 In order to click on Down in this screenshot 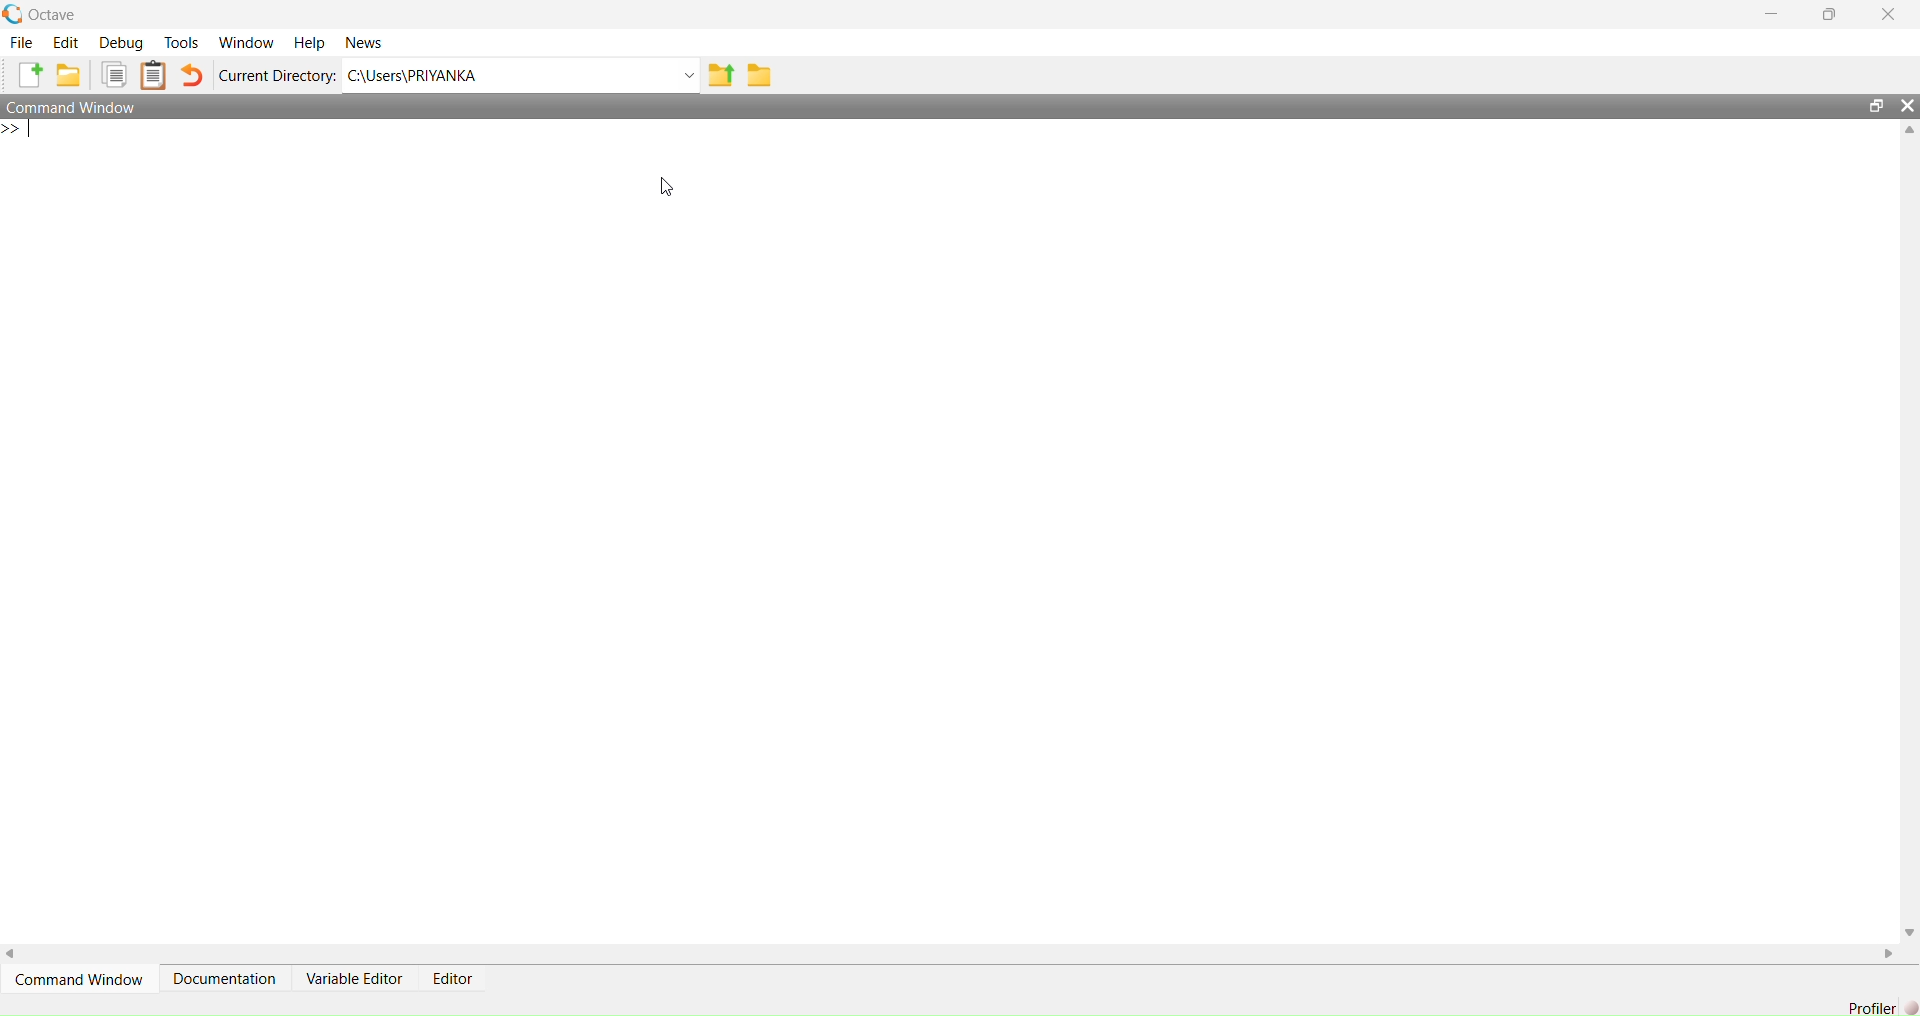, I will do `click(1908, 932)`.